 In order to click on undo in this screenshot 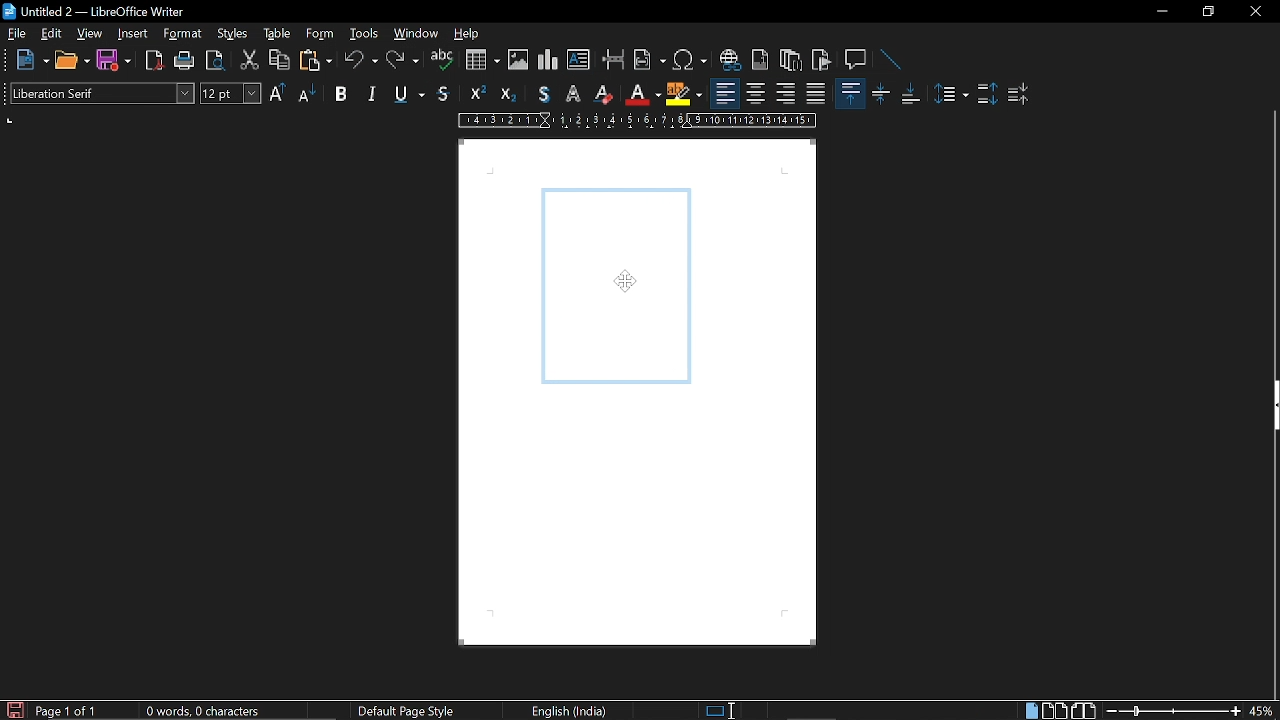, I will do `click(362, 61)`.